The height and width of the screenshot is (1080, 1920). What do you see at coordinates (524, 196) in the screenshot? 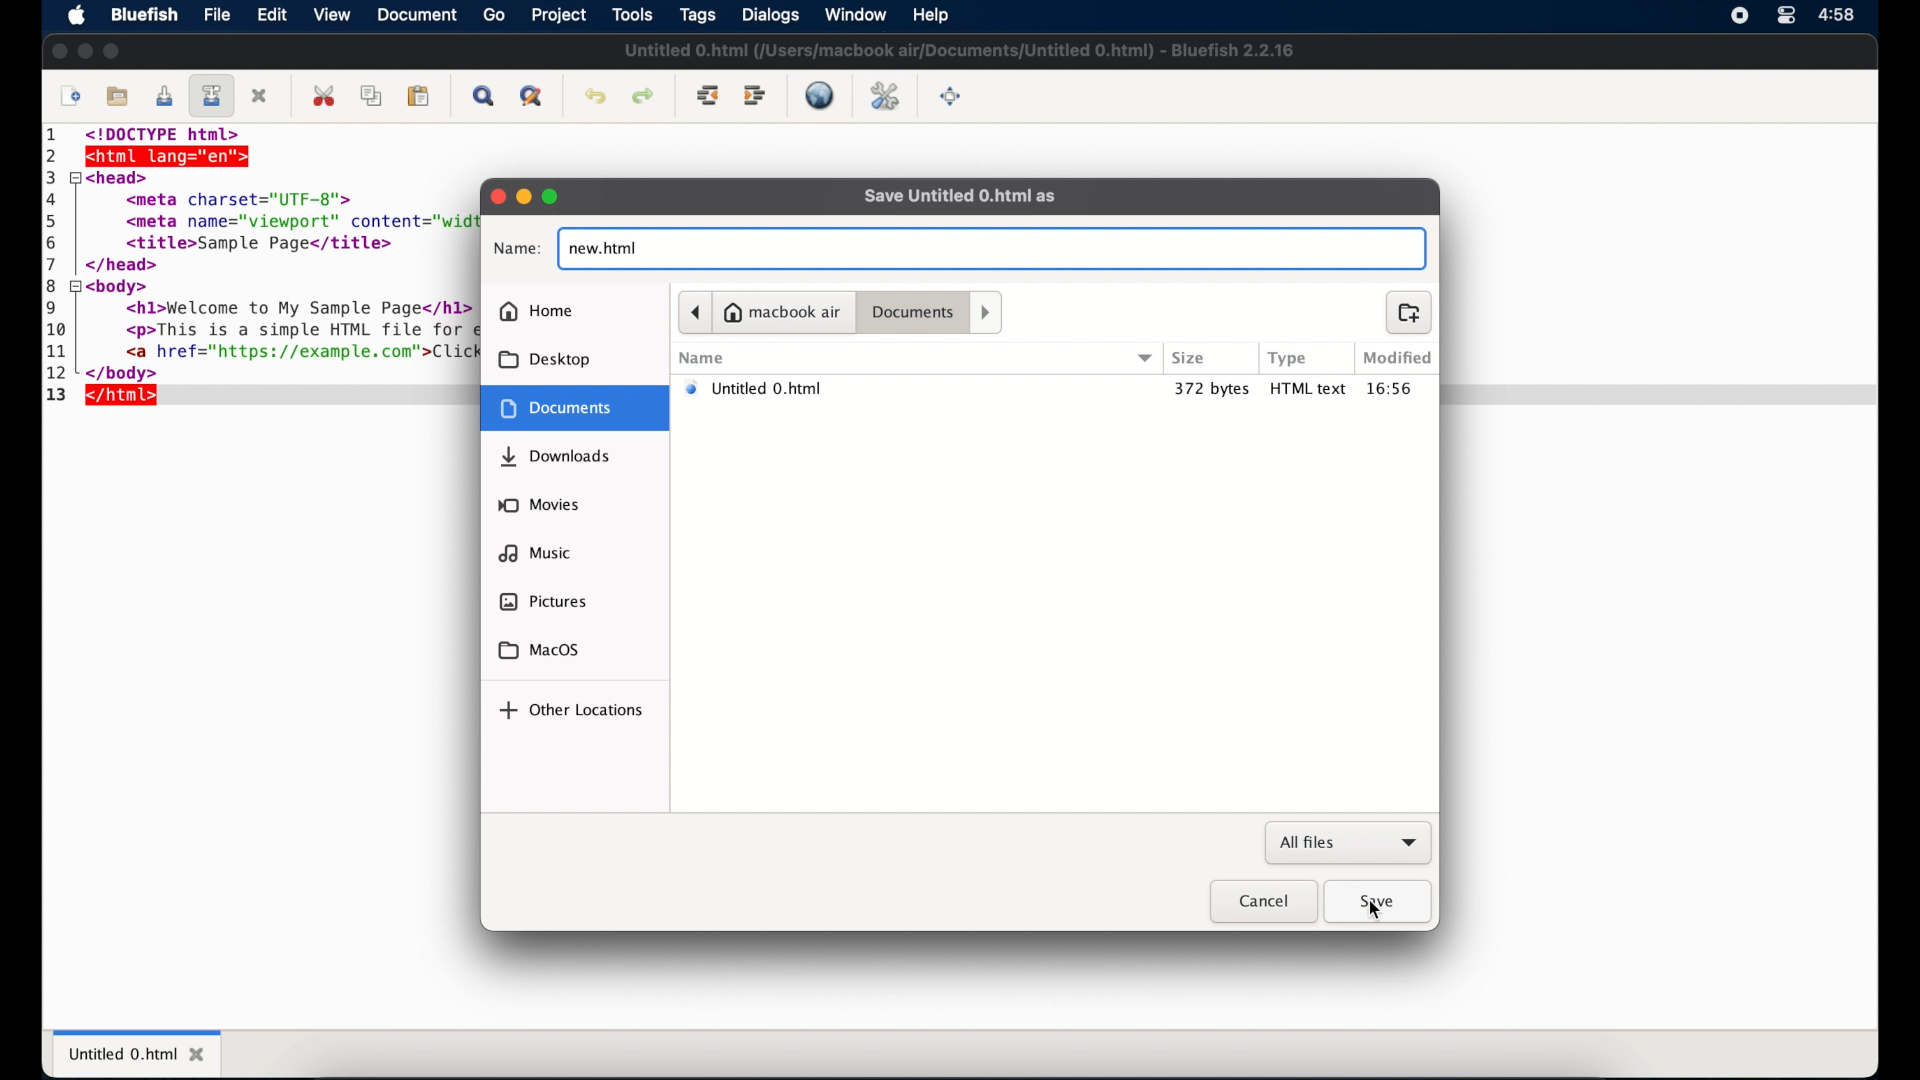
I see `minimize` at bounding box center [524, 196].